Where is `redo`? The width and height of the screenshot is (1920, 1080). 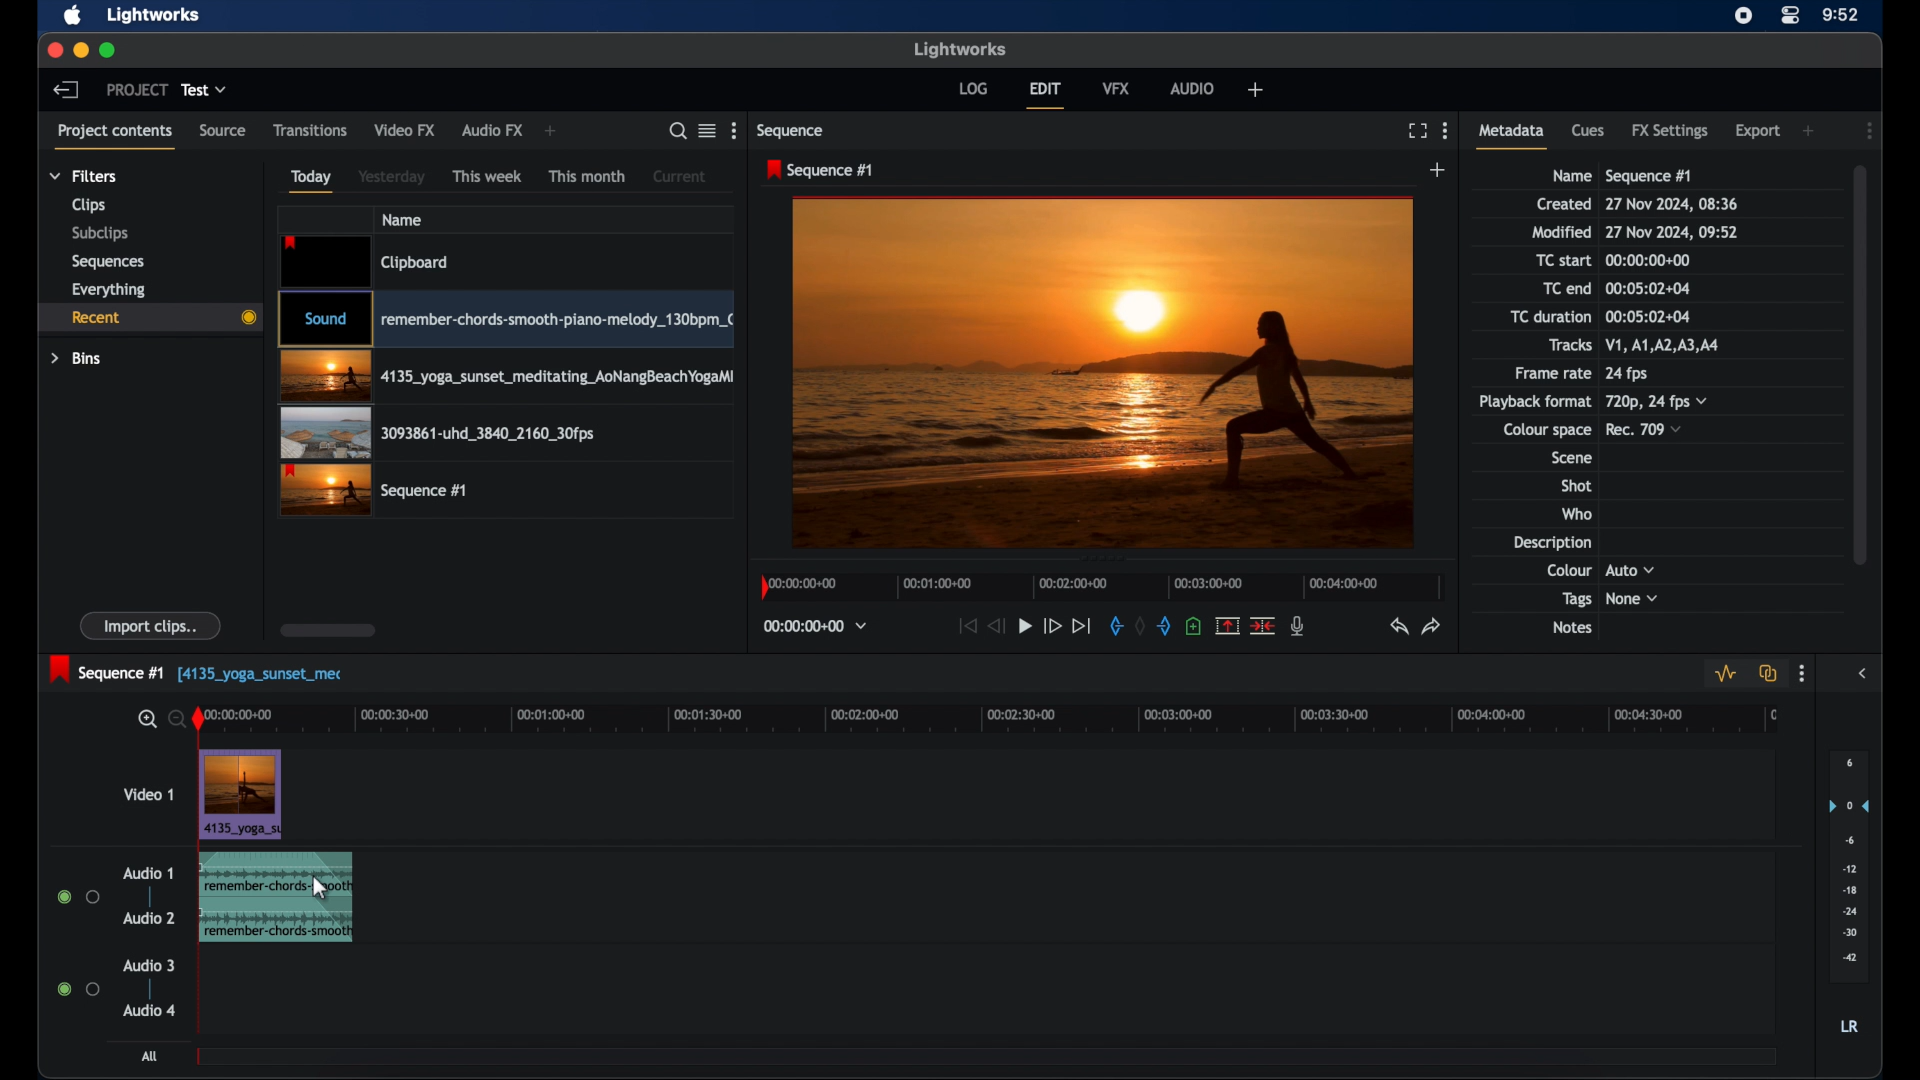 redo is located at coordinates (1432, 625).